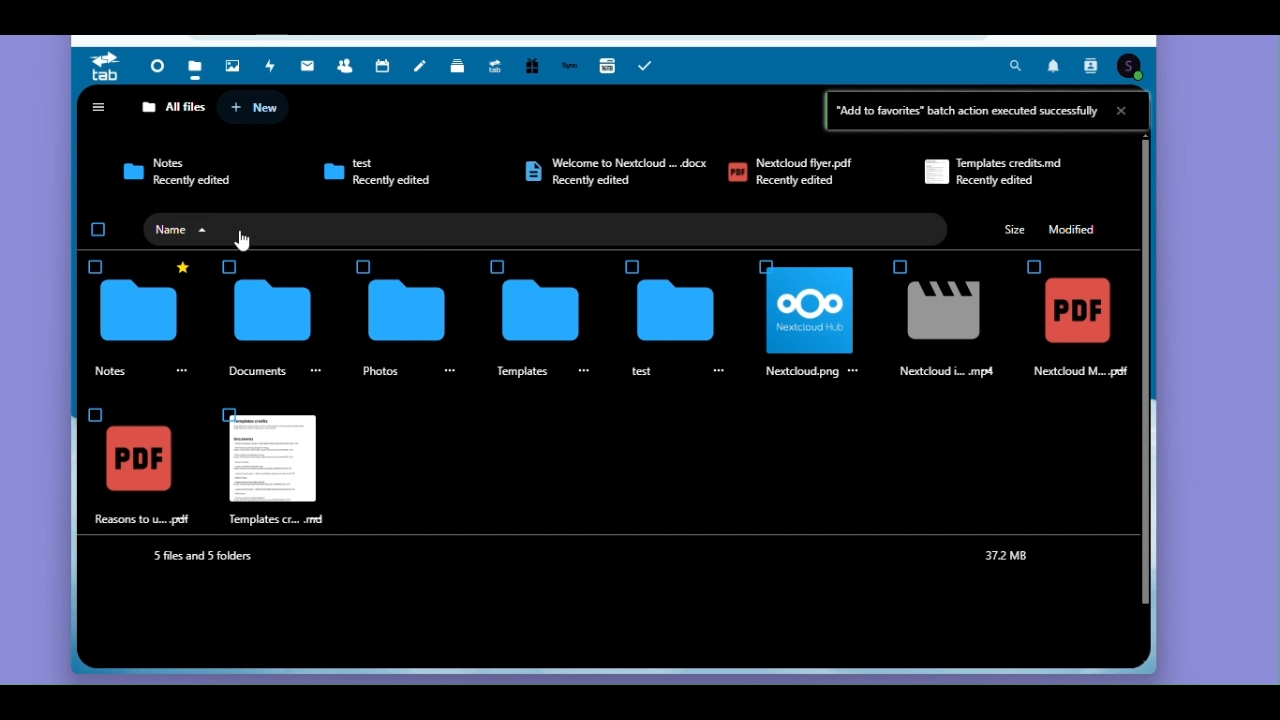  I want to click on Icon, so click(944, 312).